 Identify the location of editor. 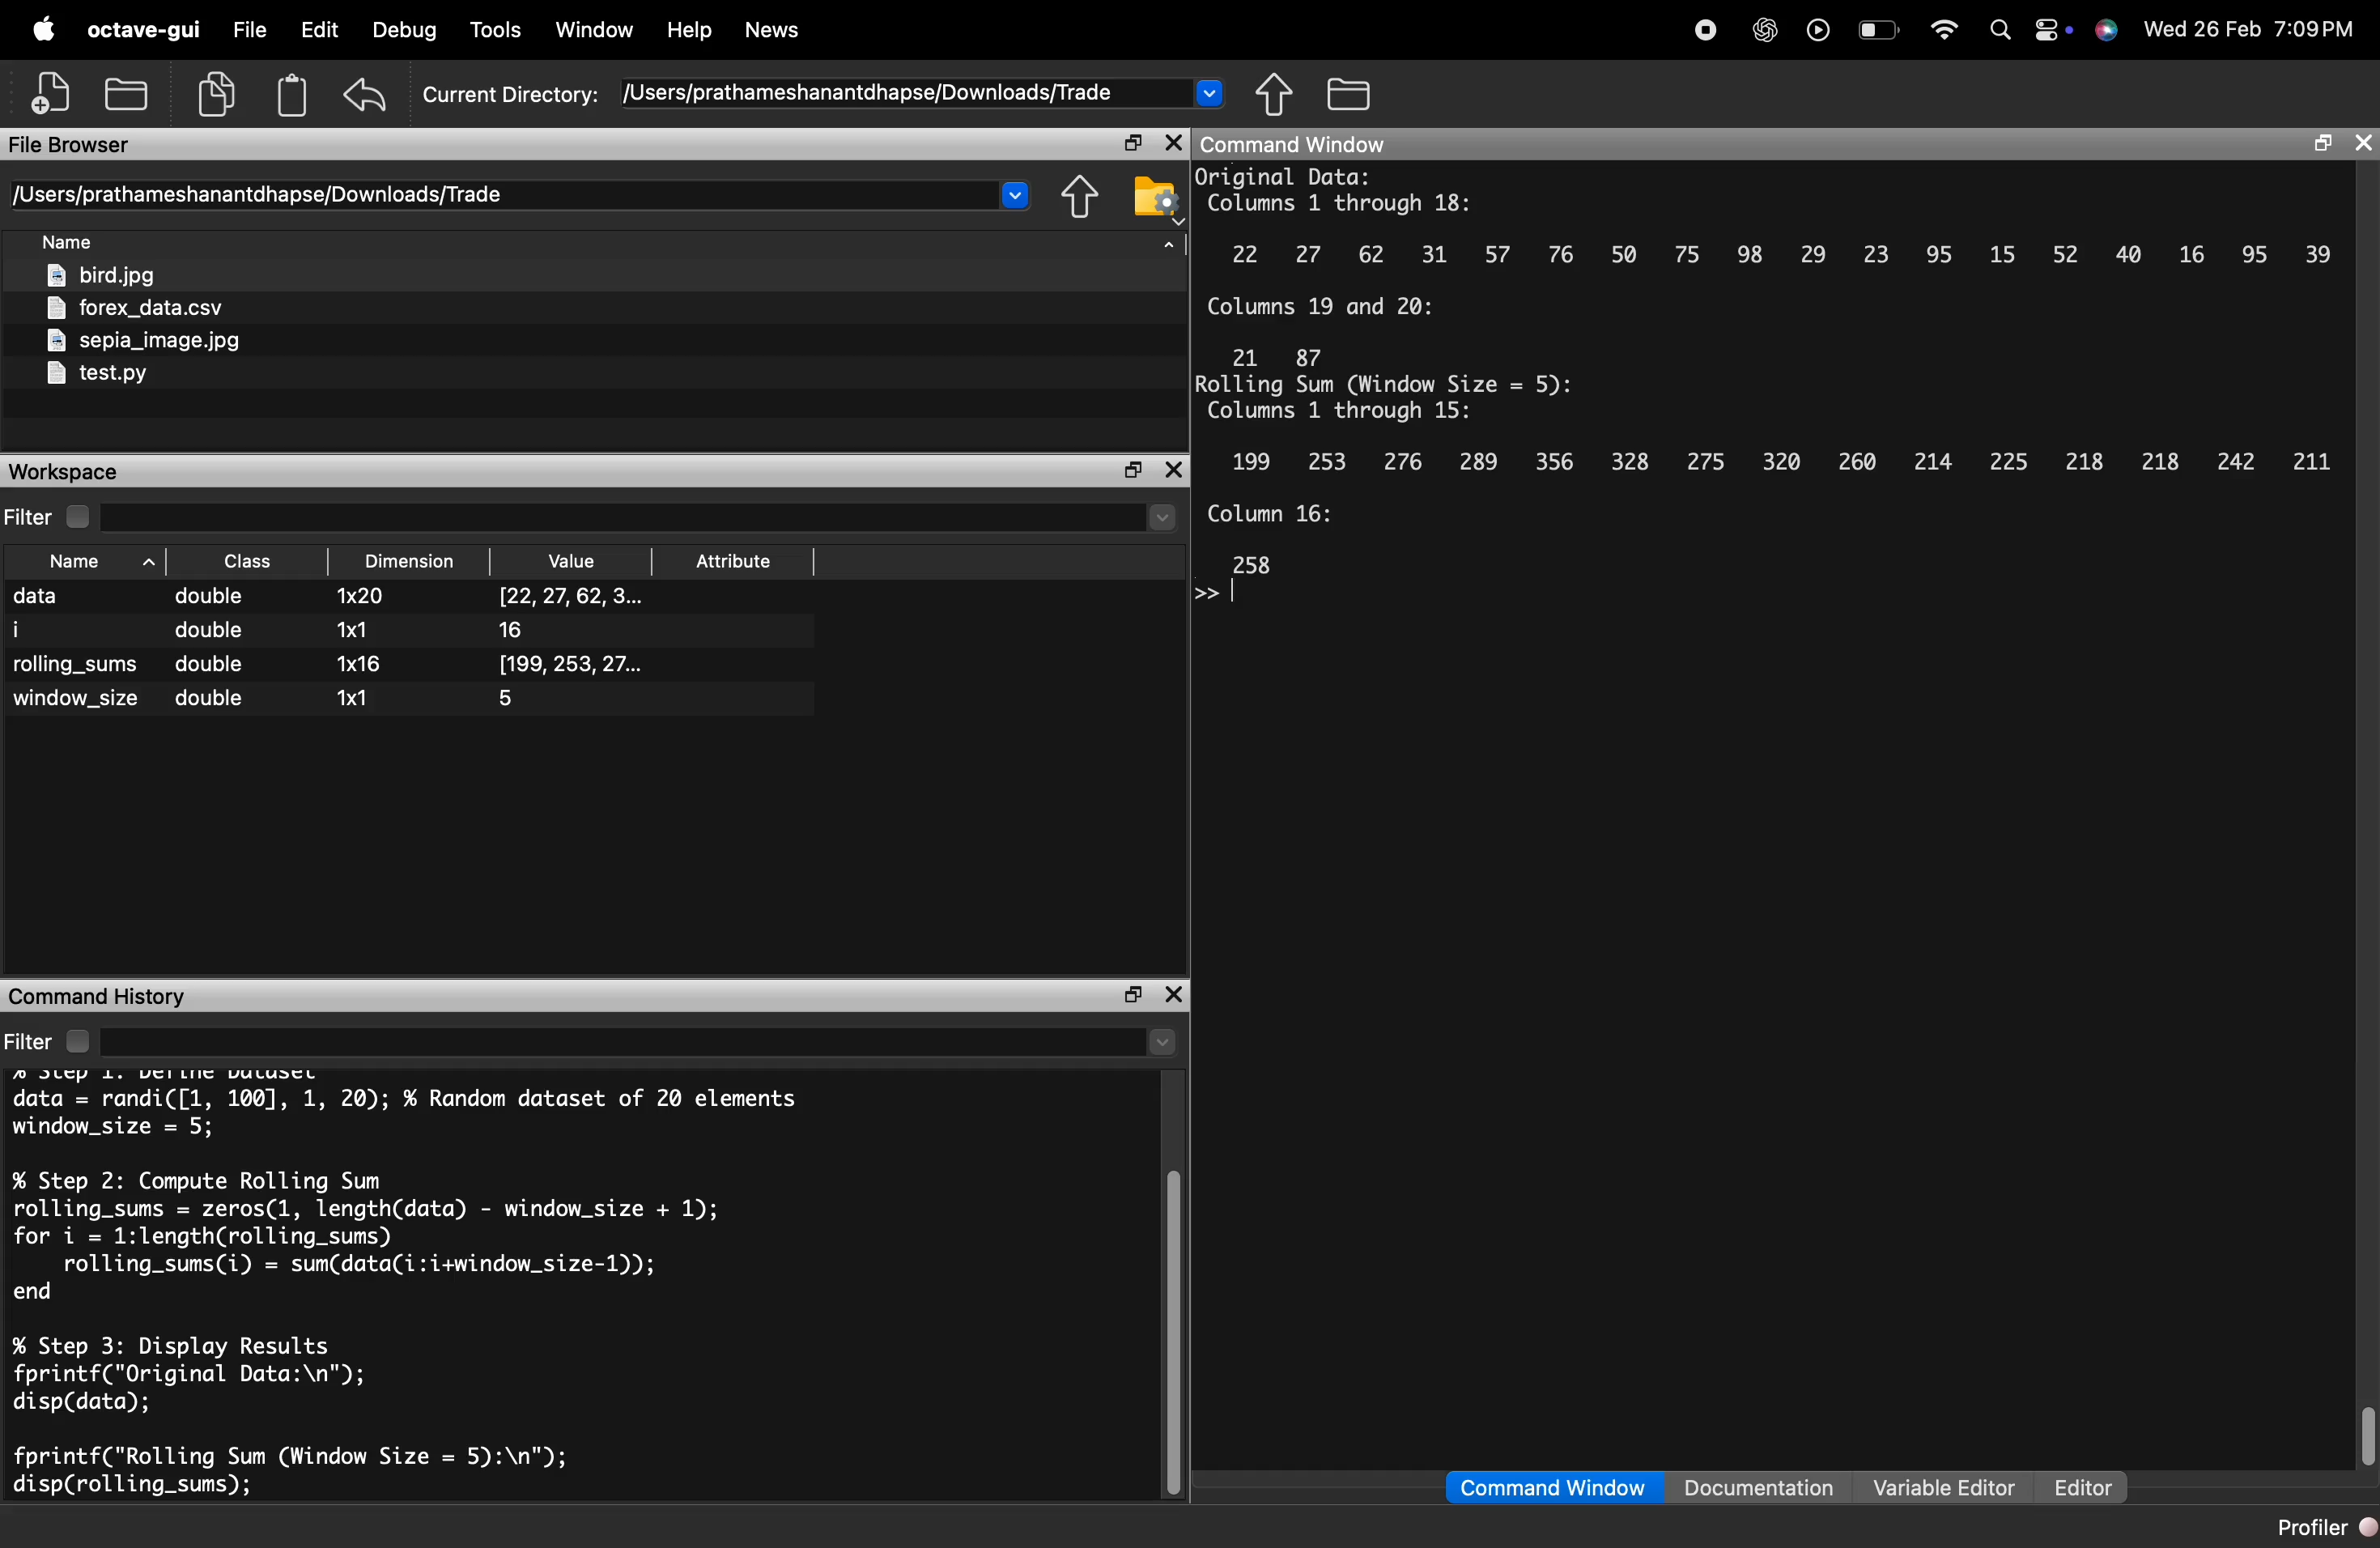
(2084, 1489).